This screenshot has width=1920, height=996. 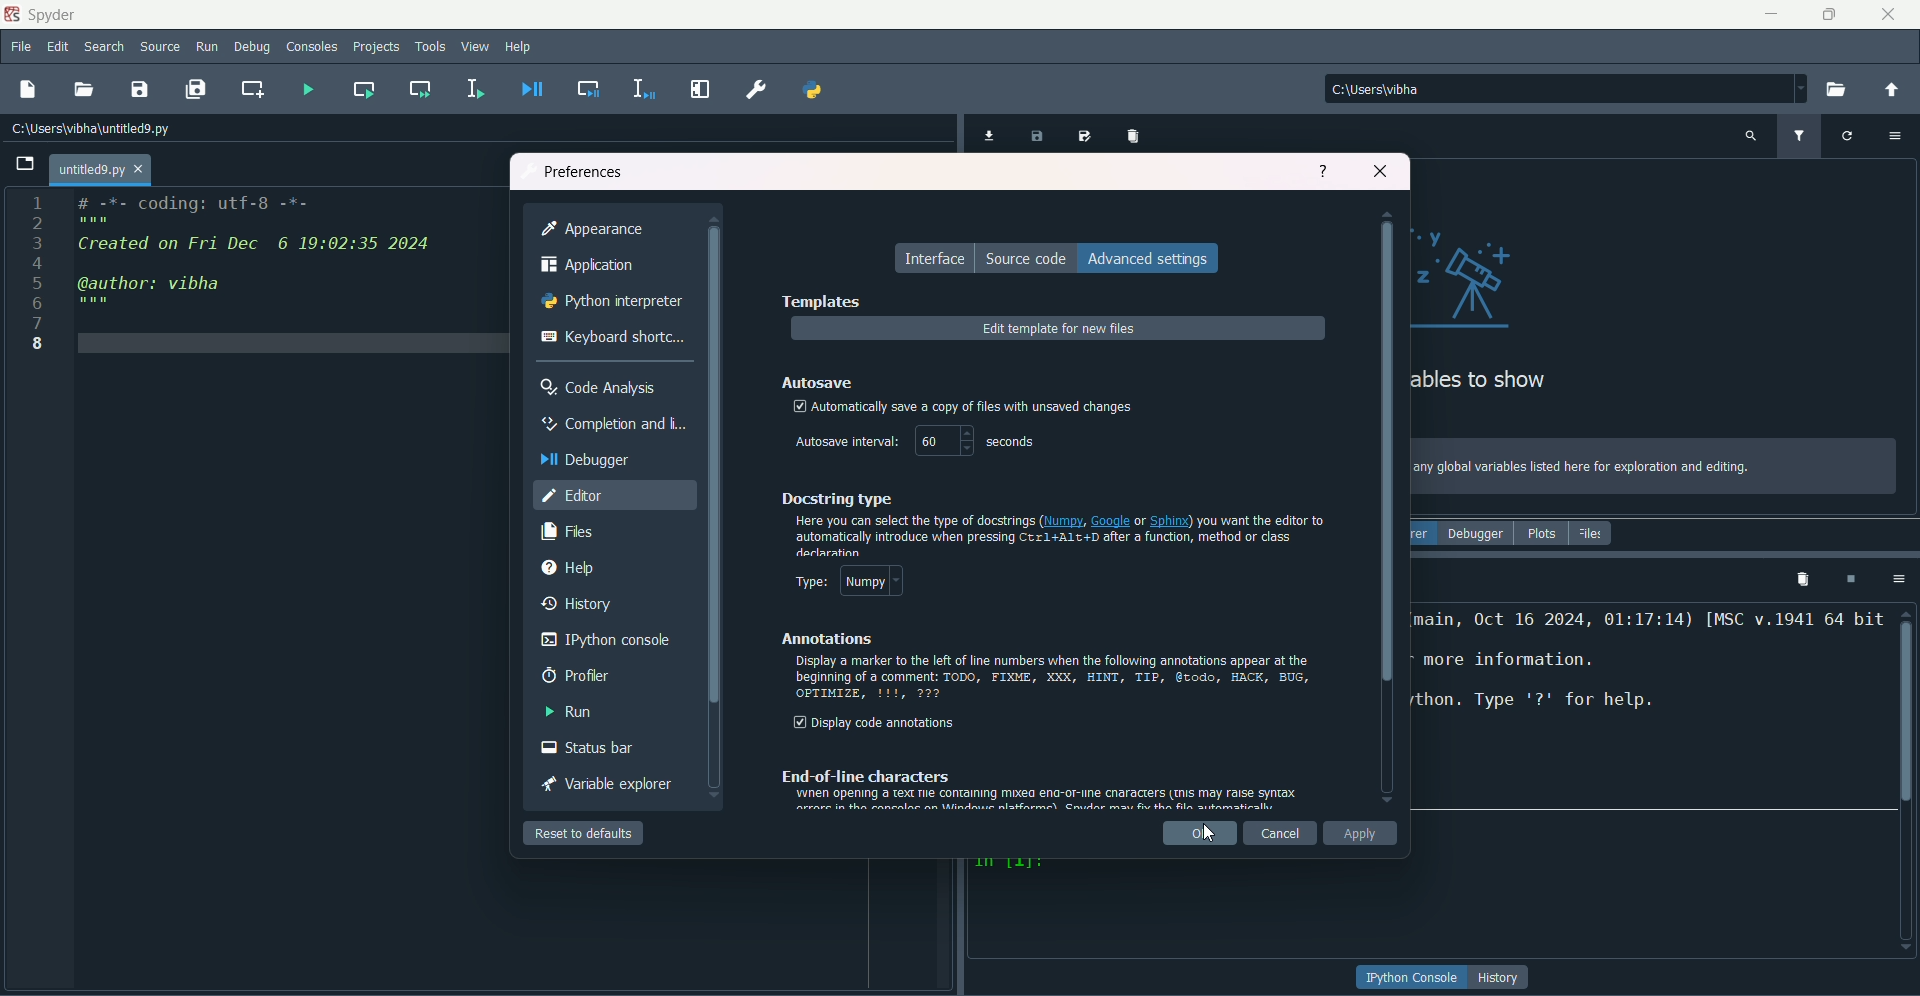 What do you see at coordinates (362, 89) in the screenshot?
I see `run current cell` at bounding box center [362, 89].